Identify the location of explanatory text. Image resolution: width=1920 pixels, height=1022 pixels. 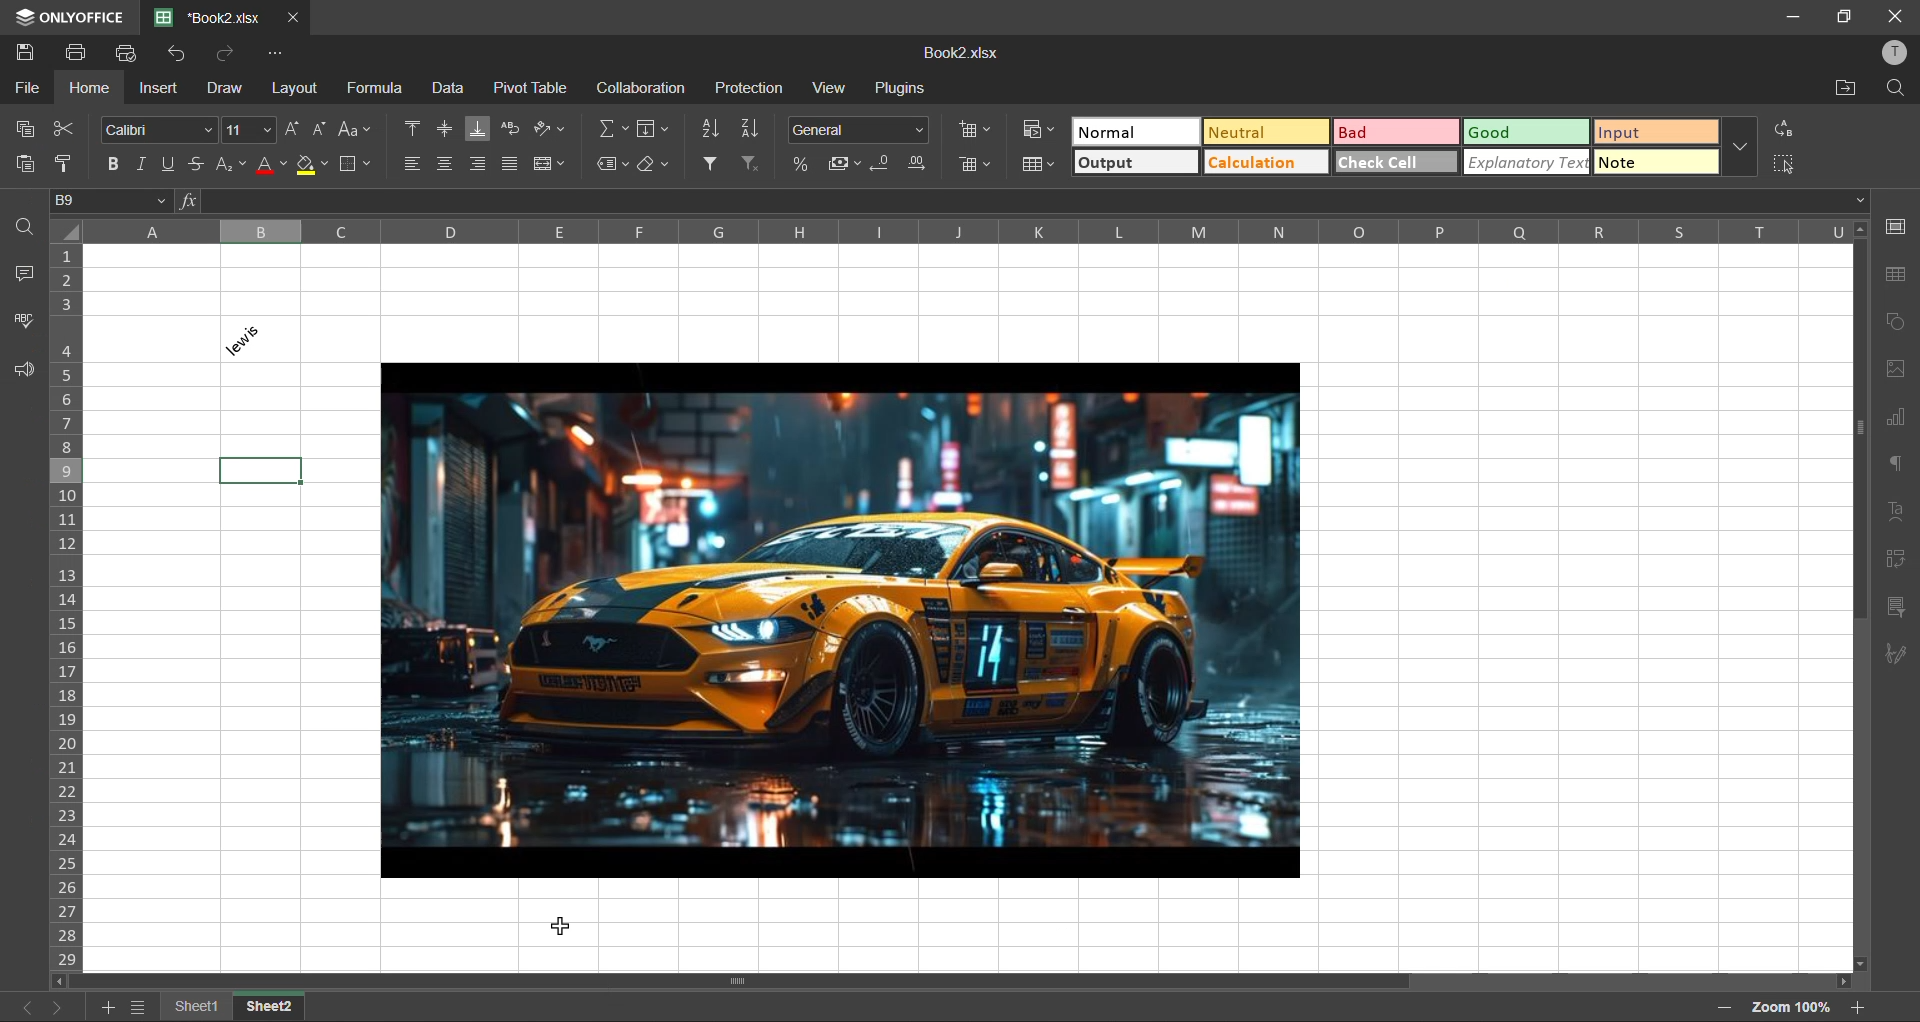
(1526, 161).